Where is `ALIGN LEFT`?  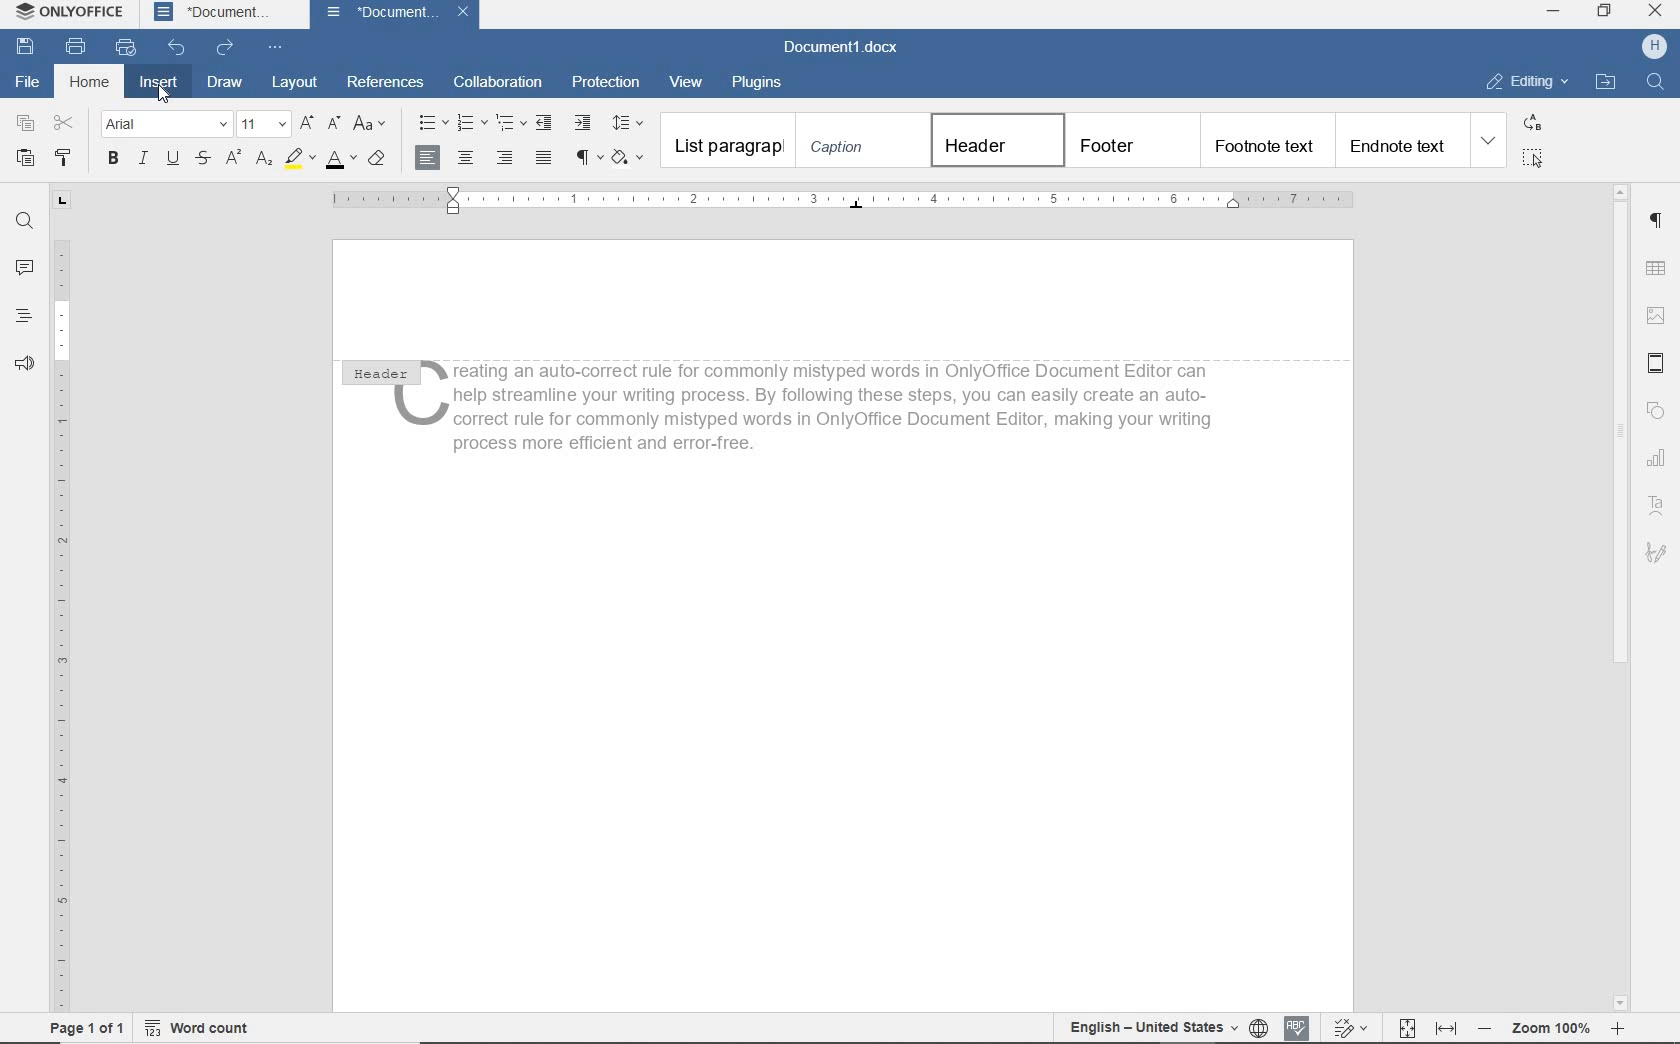 ALIGN LEFT is located at coordinates (429, 157).